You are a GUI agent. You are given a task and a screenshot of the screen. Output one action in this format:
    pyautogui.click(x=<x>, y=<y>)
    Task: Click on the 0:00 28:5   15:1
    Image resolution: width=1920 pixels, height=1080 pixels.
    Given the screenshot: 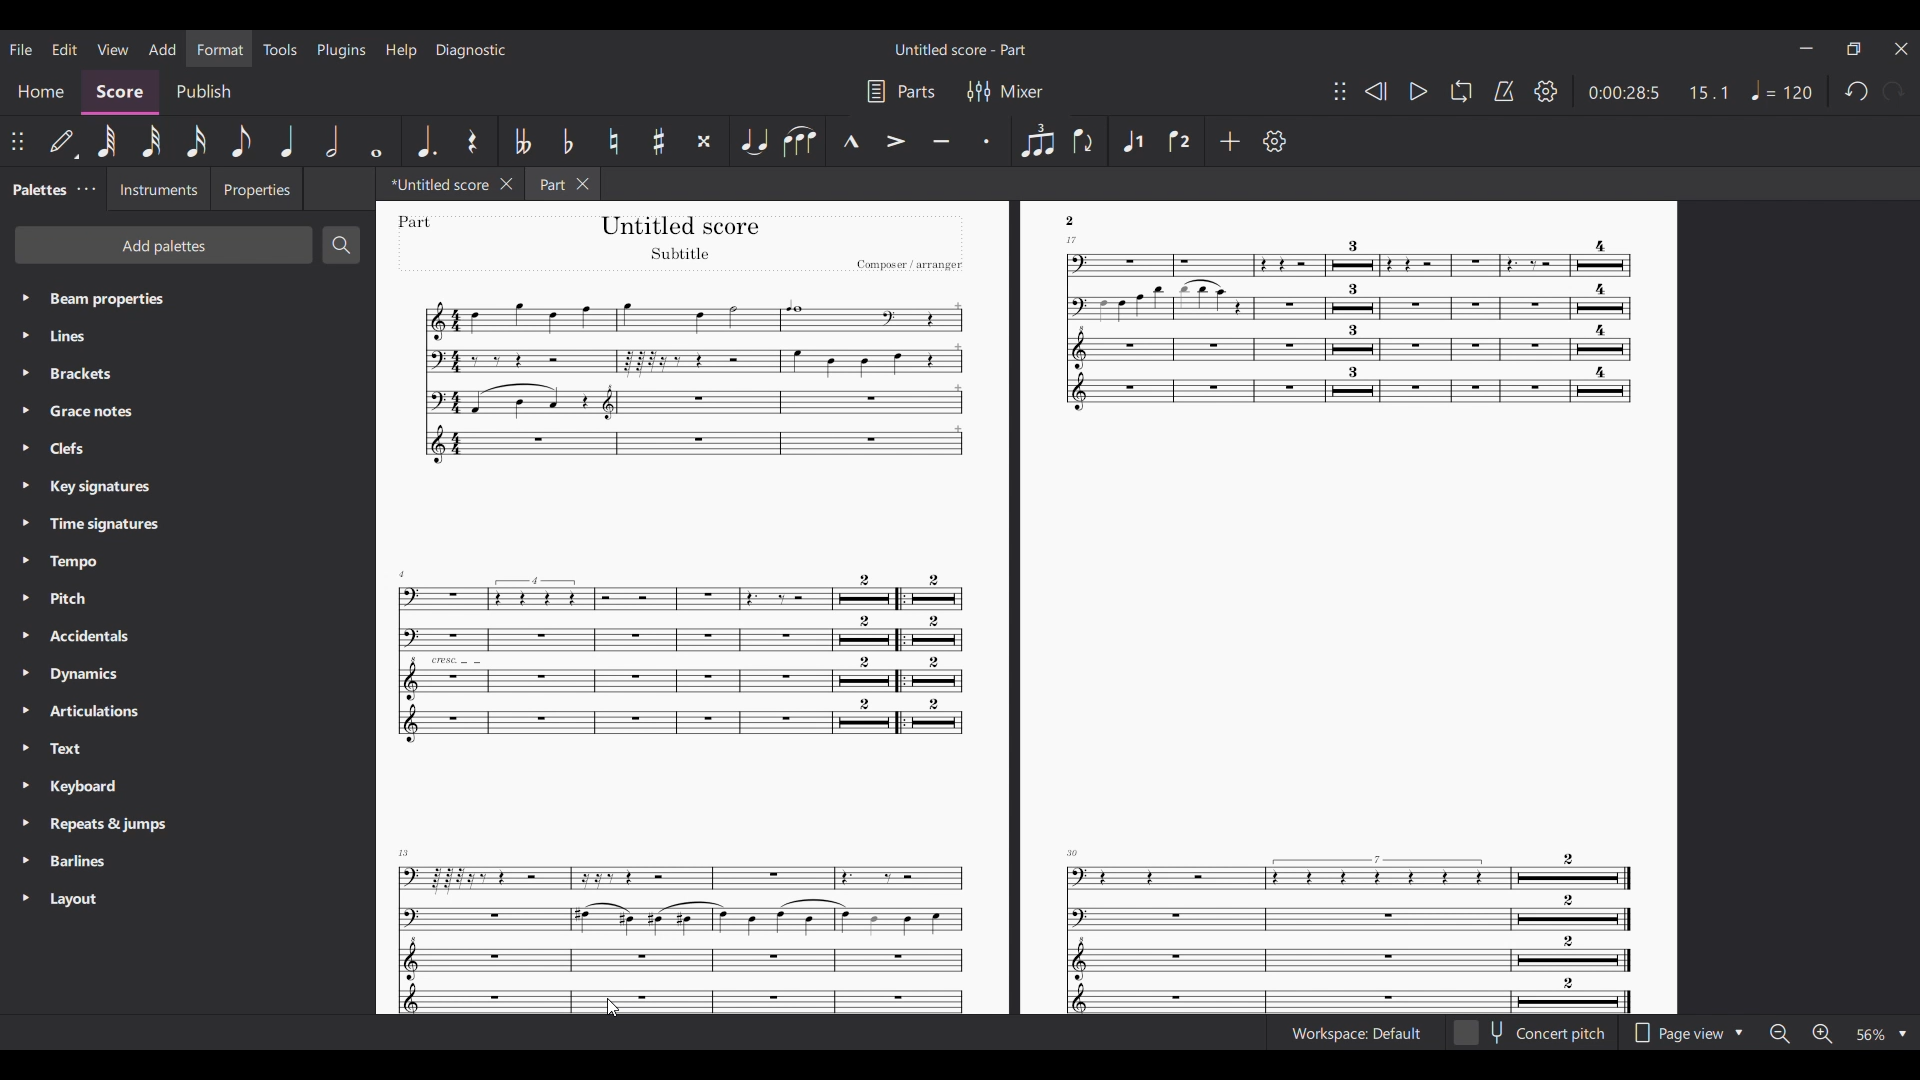 What is the action you would take?
    pyautogui.click(x=1657, y=93)
    